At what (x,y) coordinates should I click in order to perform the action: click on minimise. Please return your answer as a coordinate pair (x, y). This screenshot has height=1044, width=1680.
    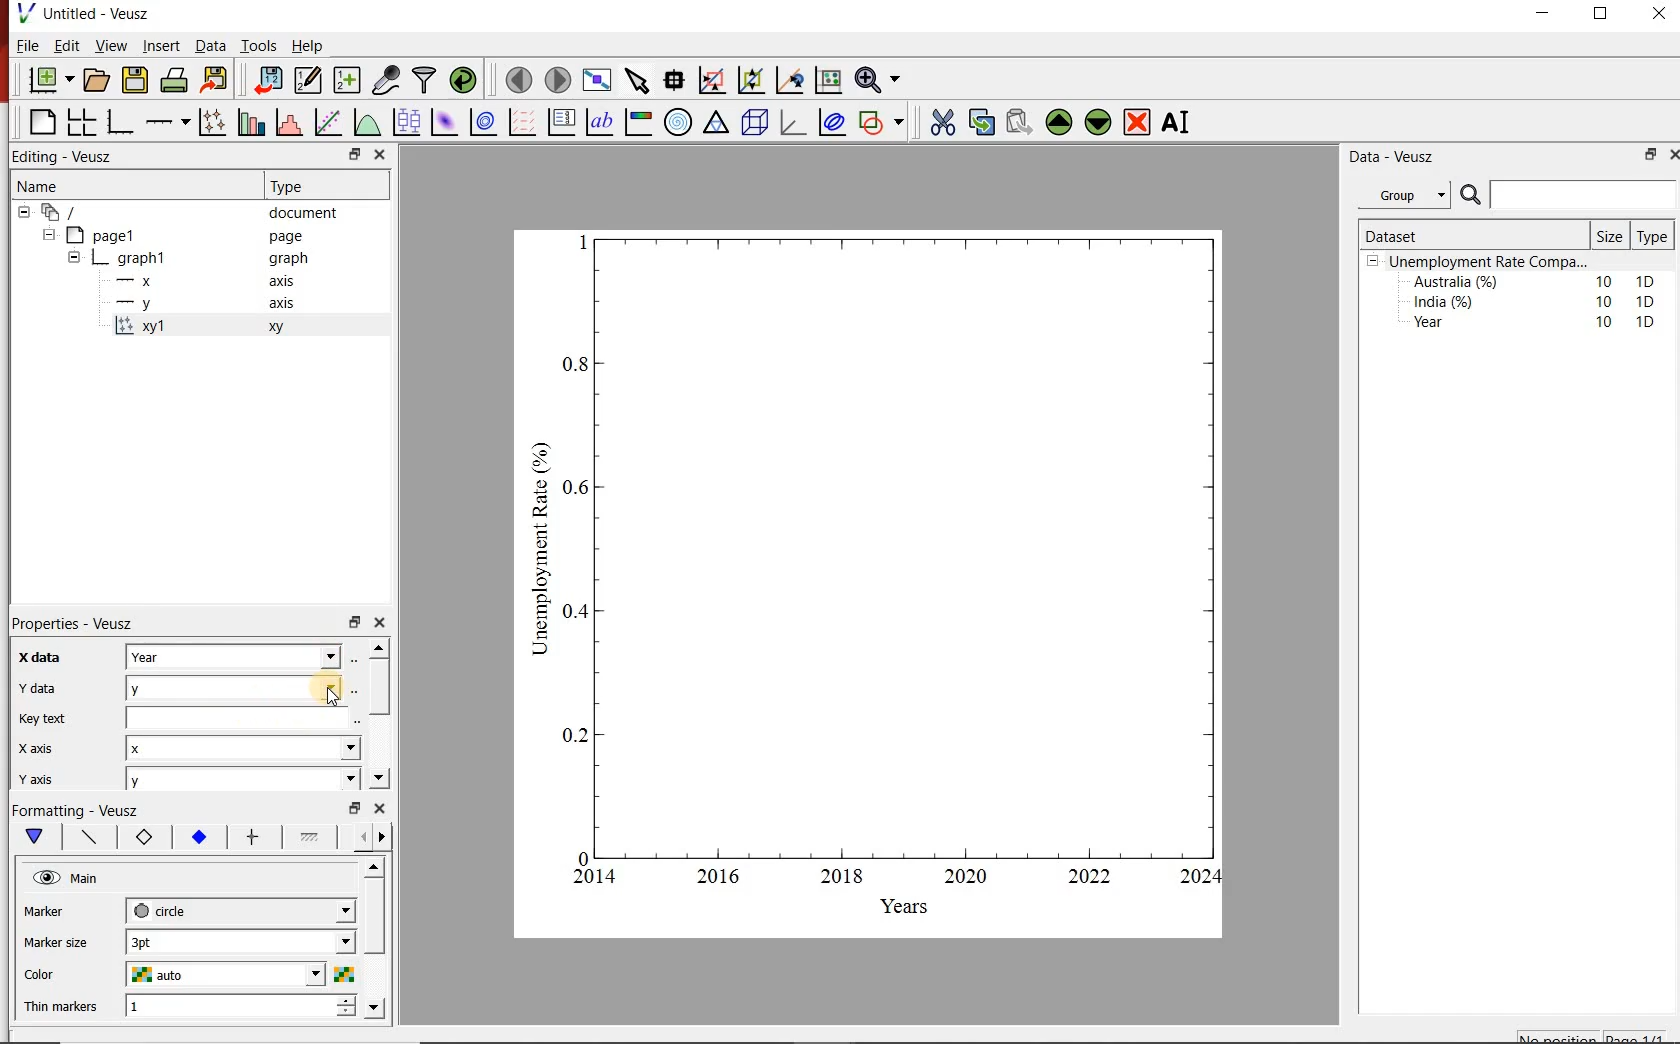
    Looking at the image, I should click on (355, 806).